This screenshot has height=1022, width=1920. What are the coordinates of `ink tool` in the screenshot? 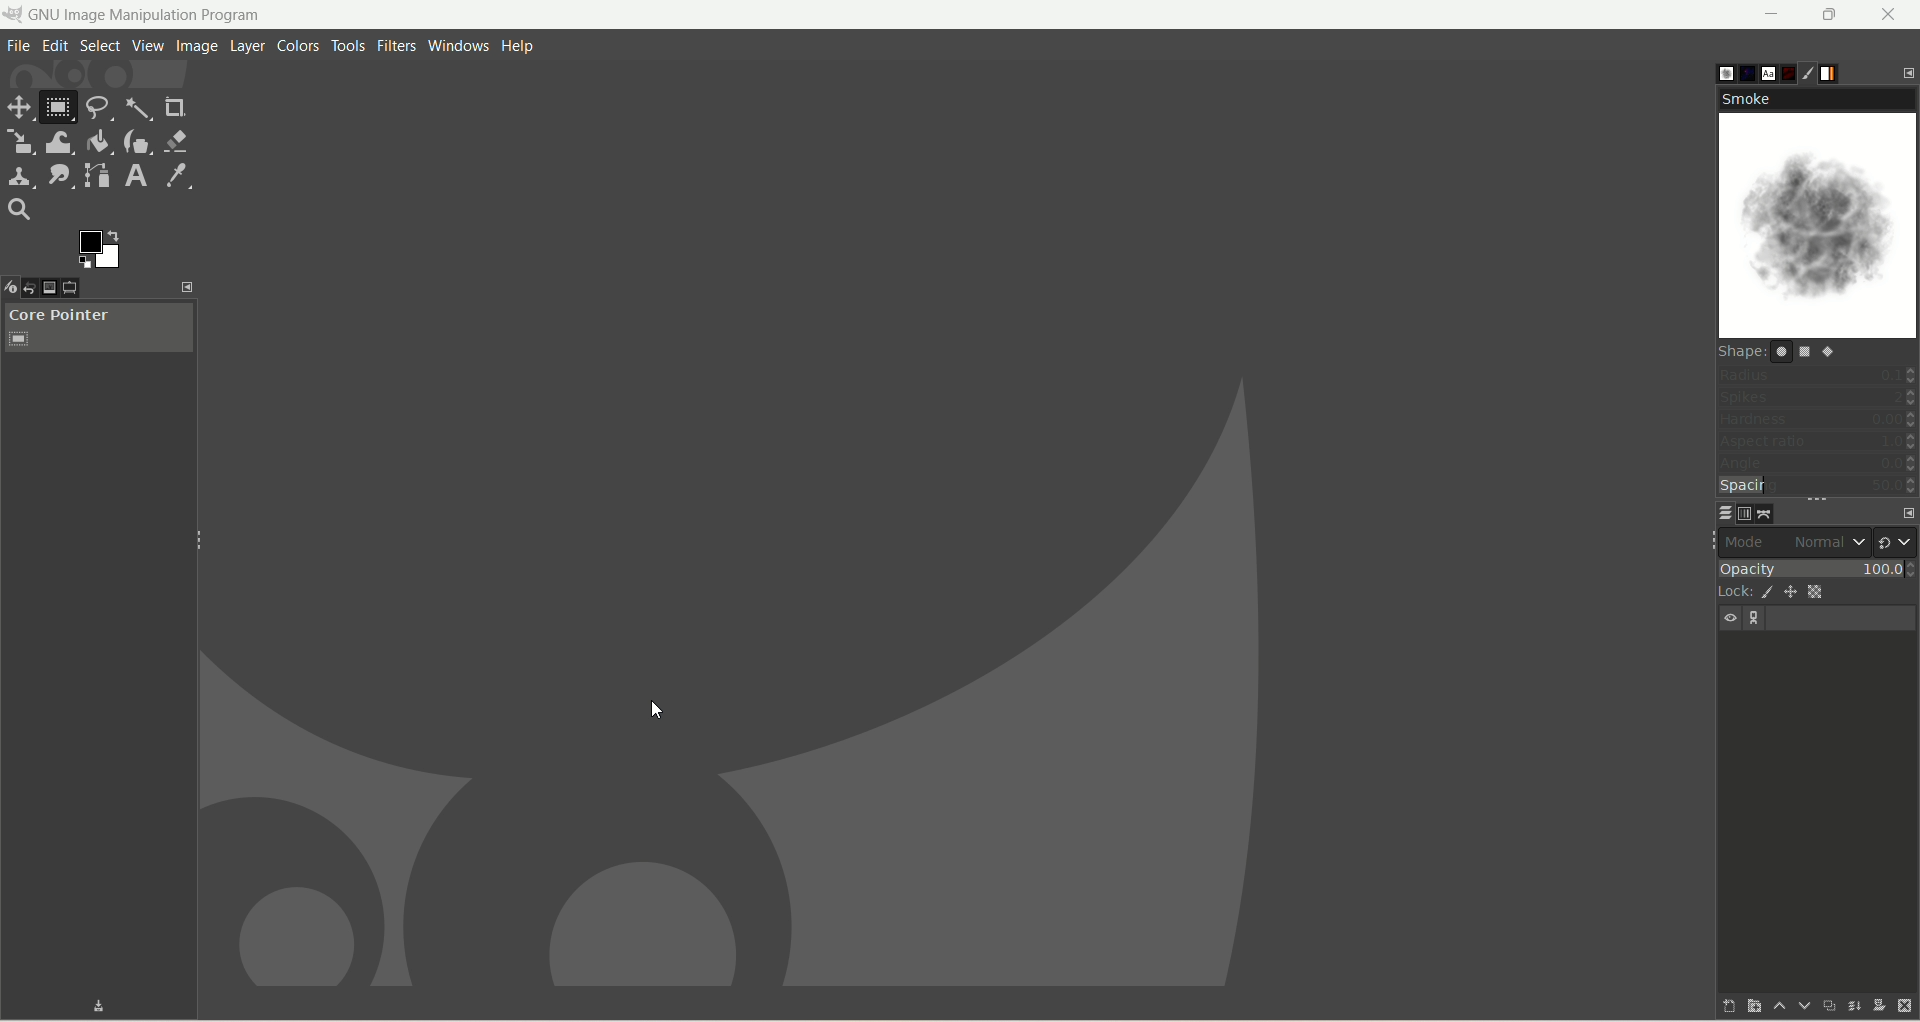 It's located at (137, 142).